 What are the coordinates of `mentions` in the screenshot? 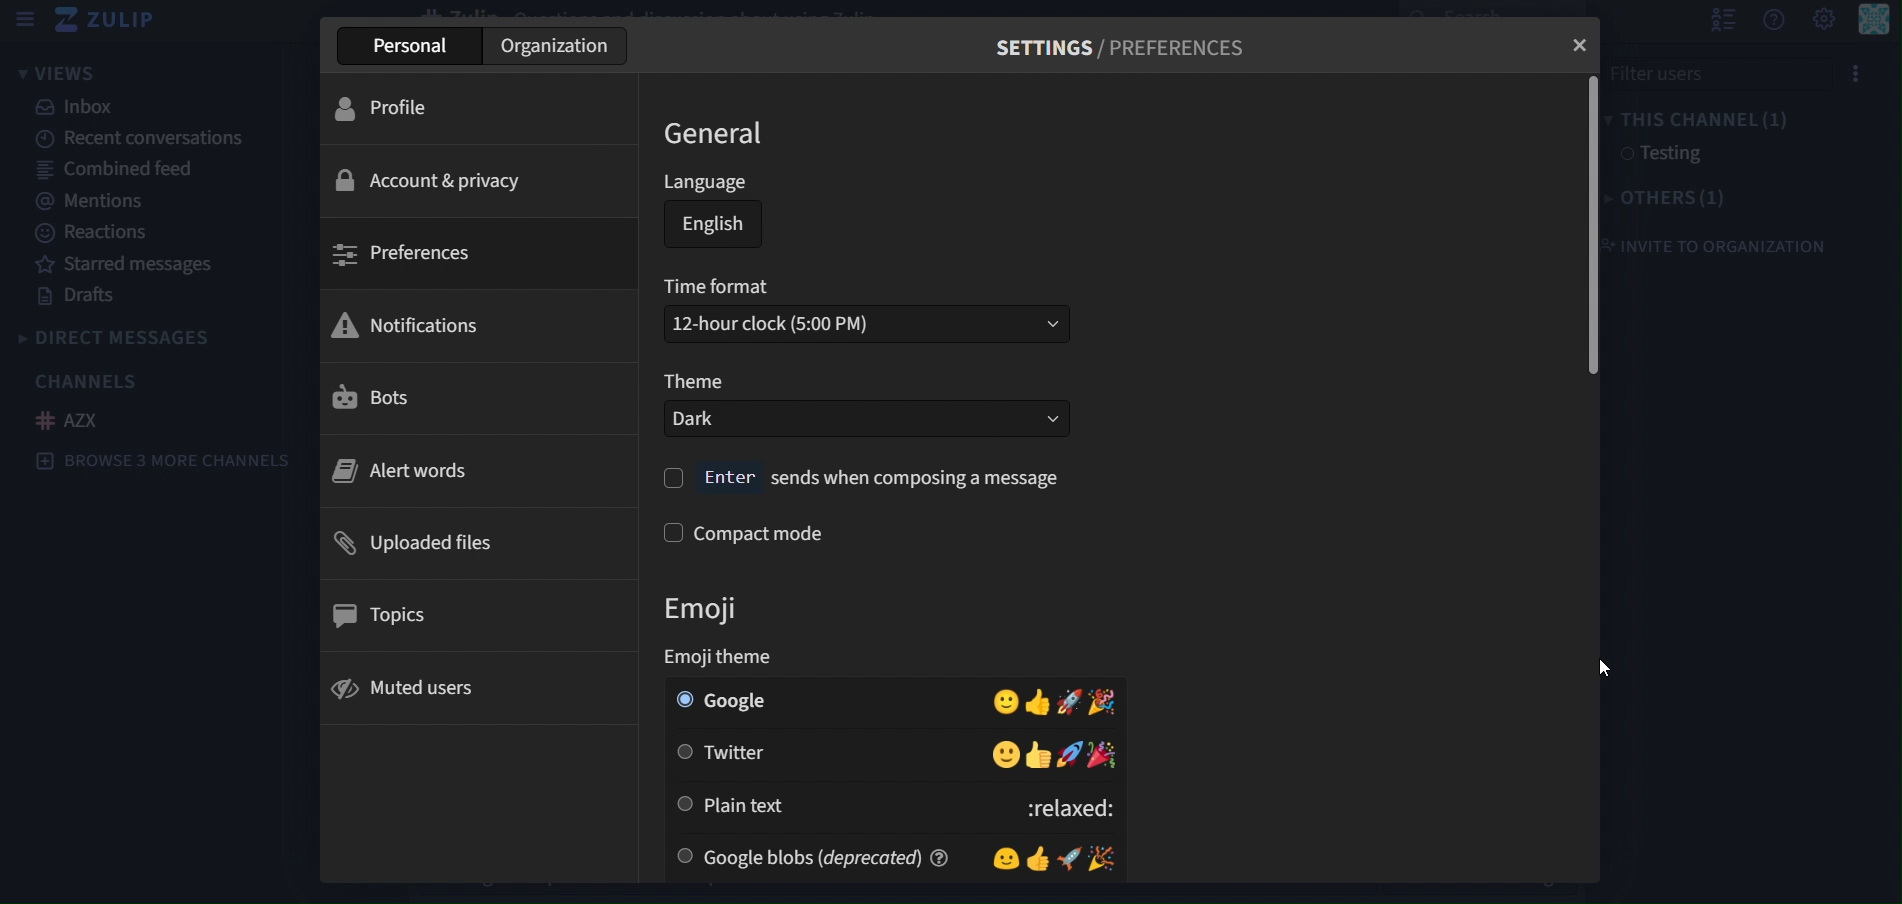 It's located at (95, 202).